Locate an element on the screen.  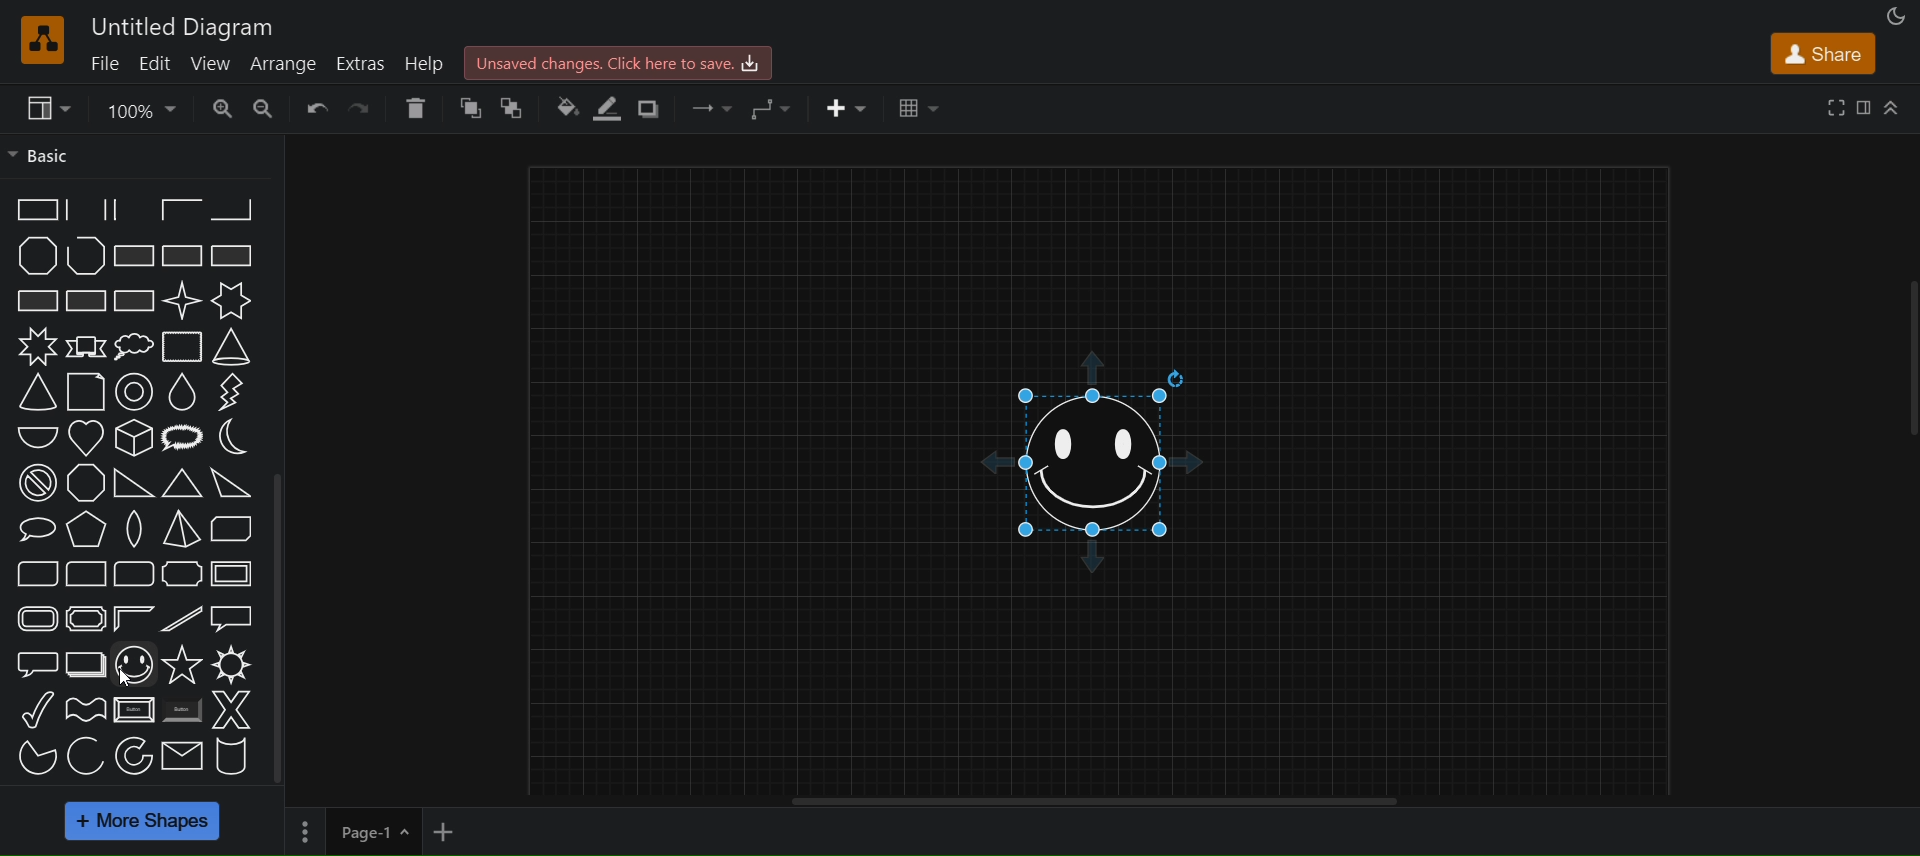
arrange is located at coordinates (282, 64).